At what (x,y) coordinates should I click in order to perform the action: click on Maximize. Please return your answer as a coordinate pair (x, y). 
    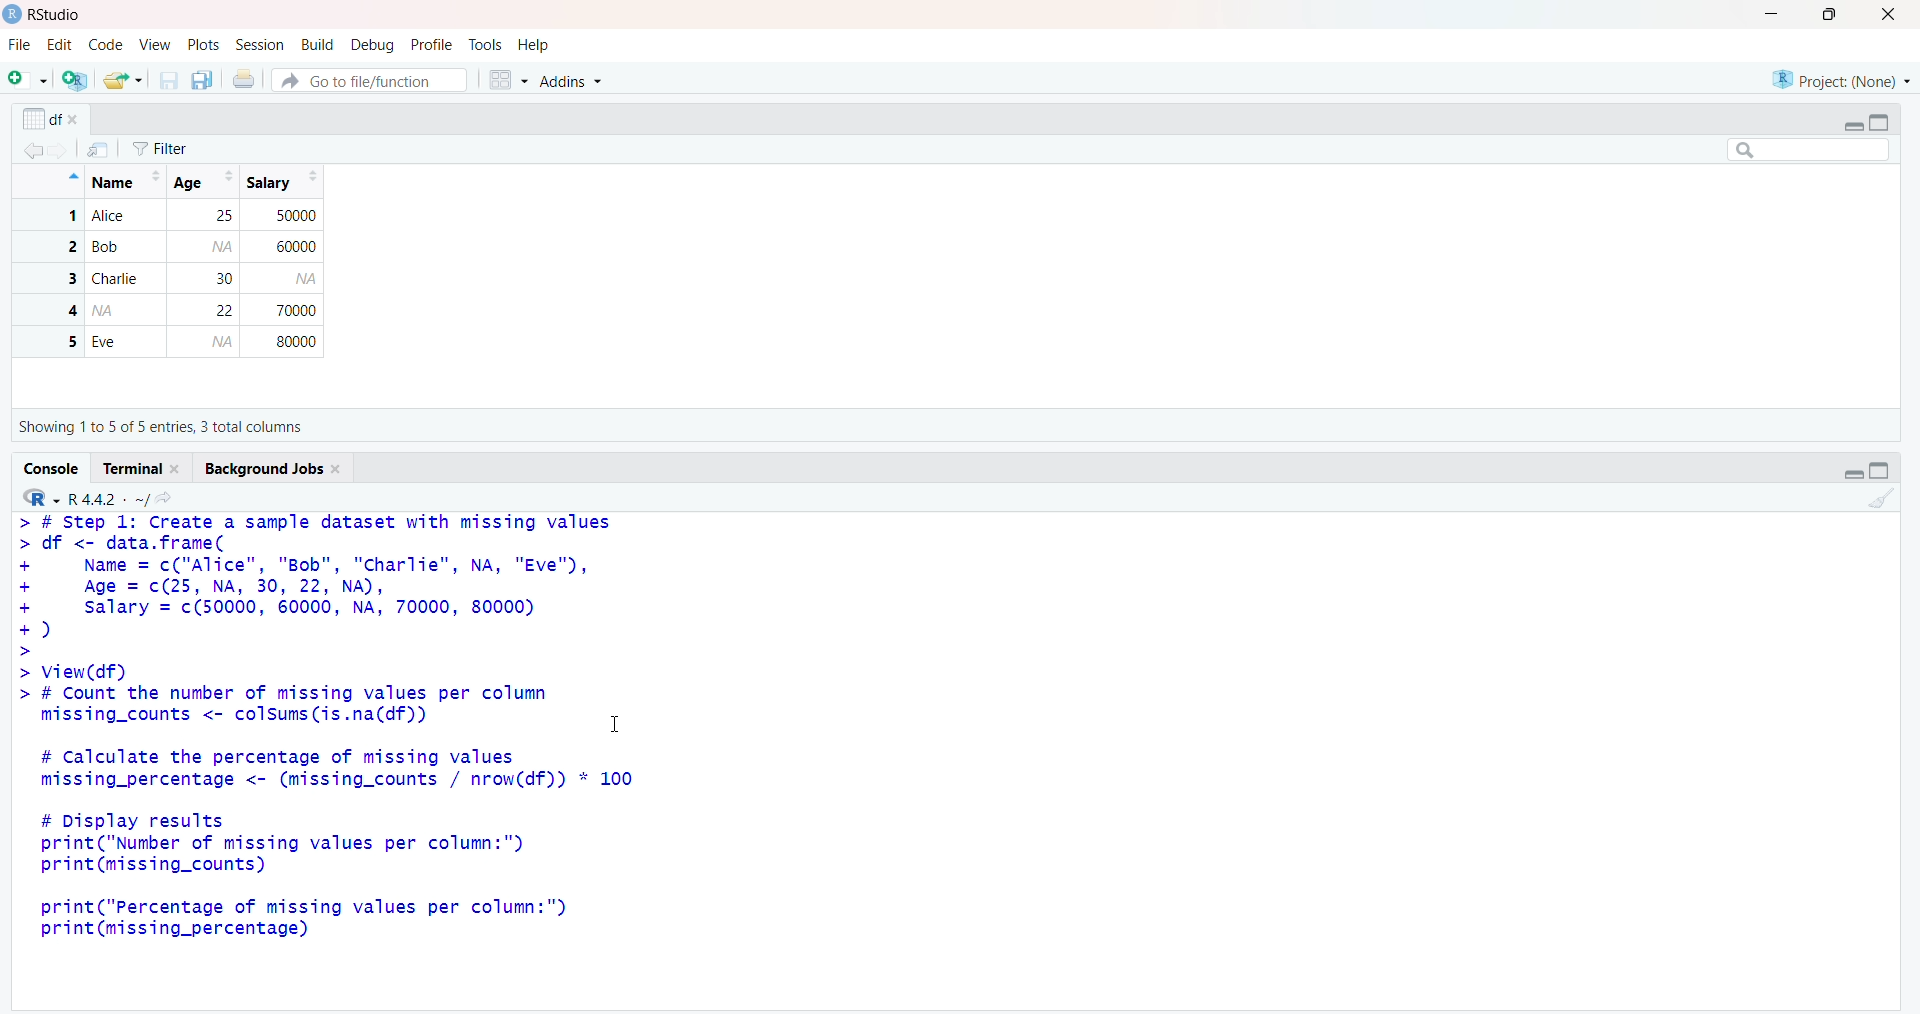
    Looking at the image, I should click on (1834, 15).